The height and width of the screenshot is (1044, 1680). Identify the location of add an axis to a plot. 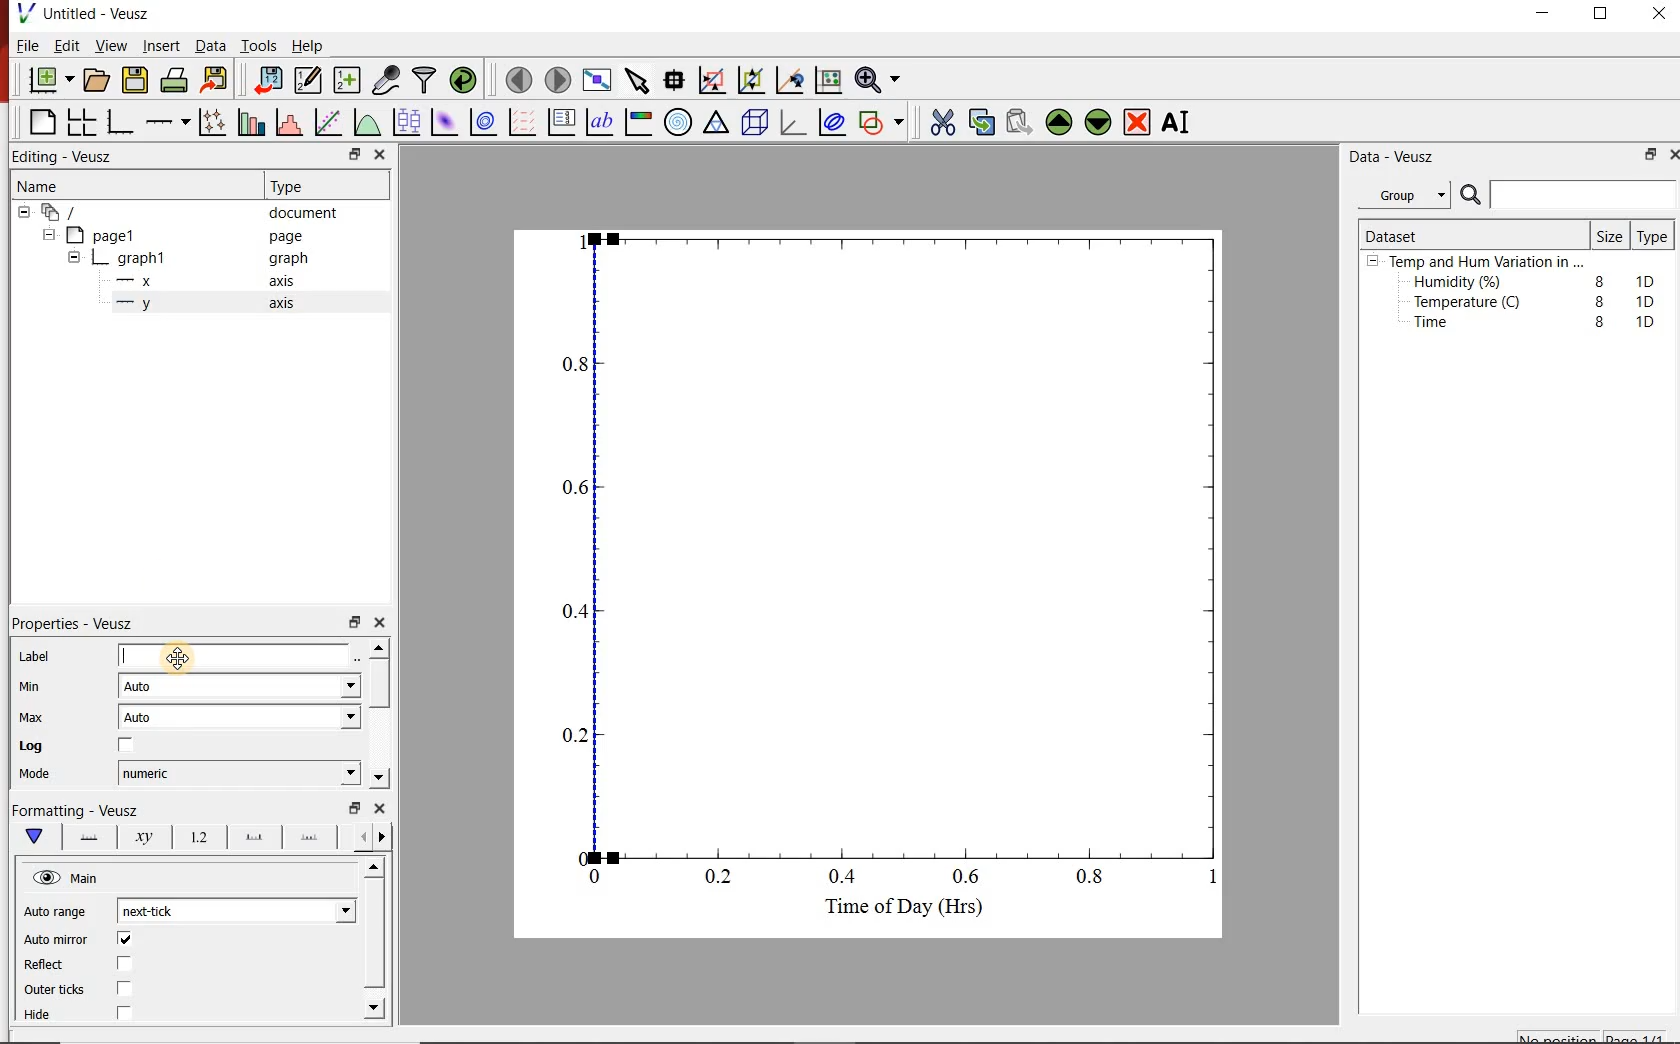
(169, 120).